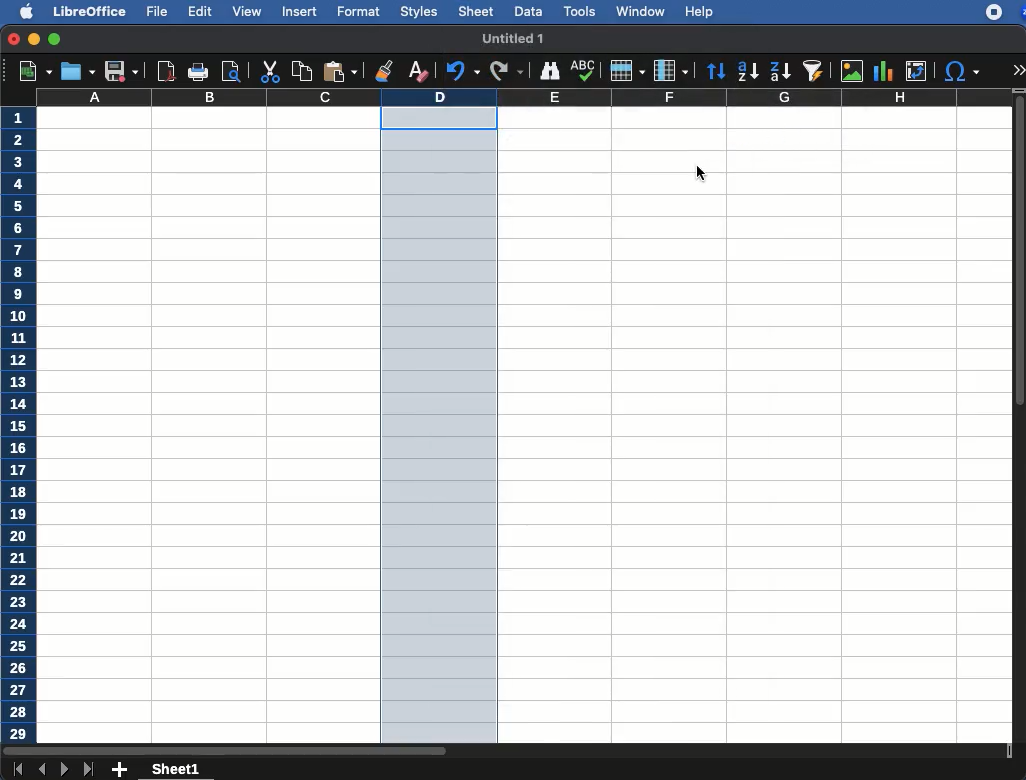 This screenshot has height=780, width=1026. What do you see at coordinates (716, 71) in the screenshot?
I see `sort` at bounding box center [716, 71].